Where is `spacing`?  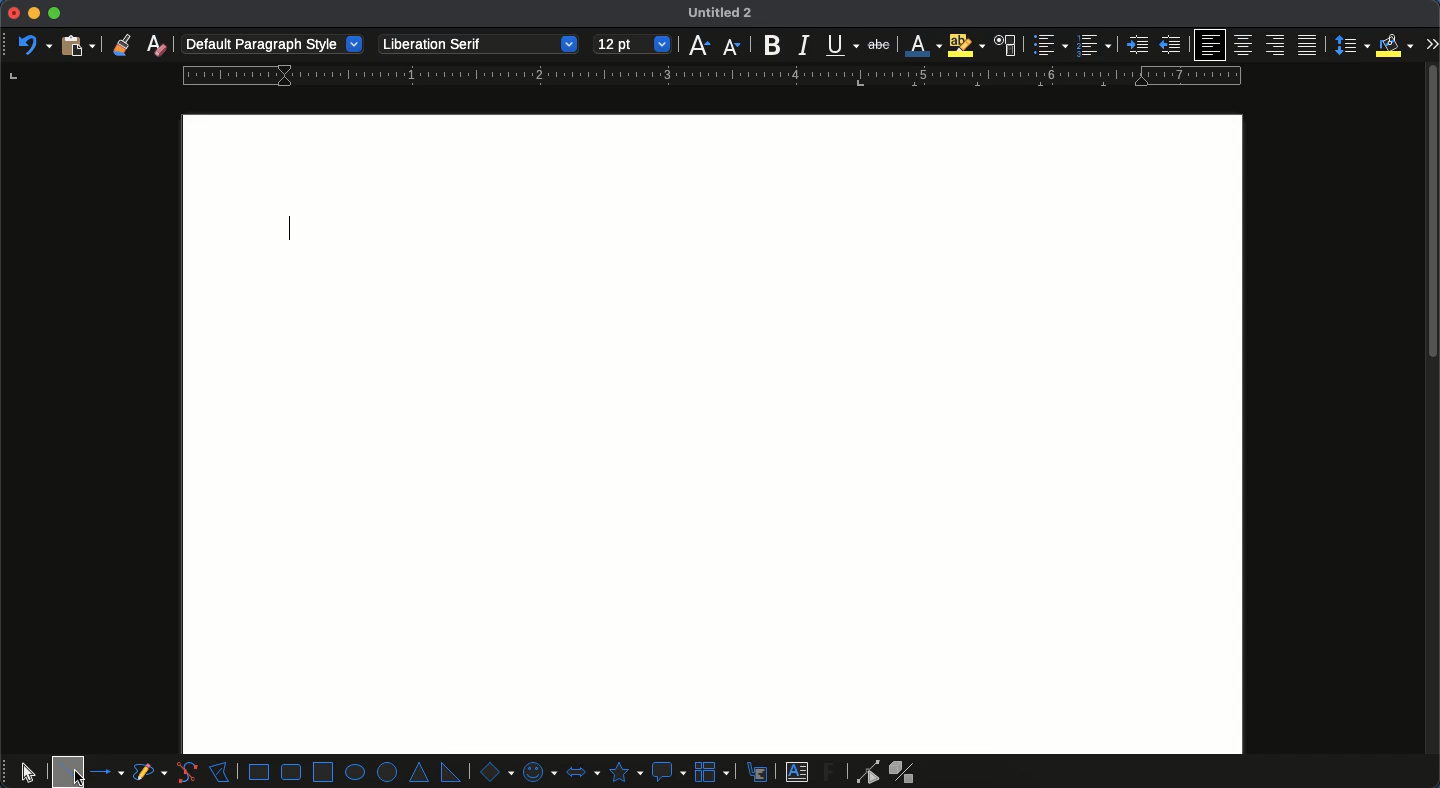 spacing is located at coordinates (1350, 45).